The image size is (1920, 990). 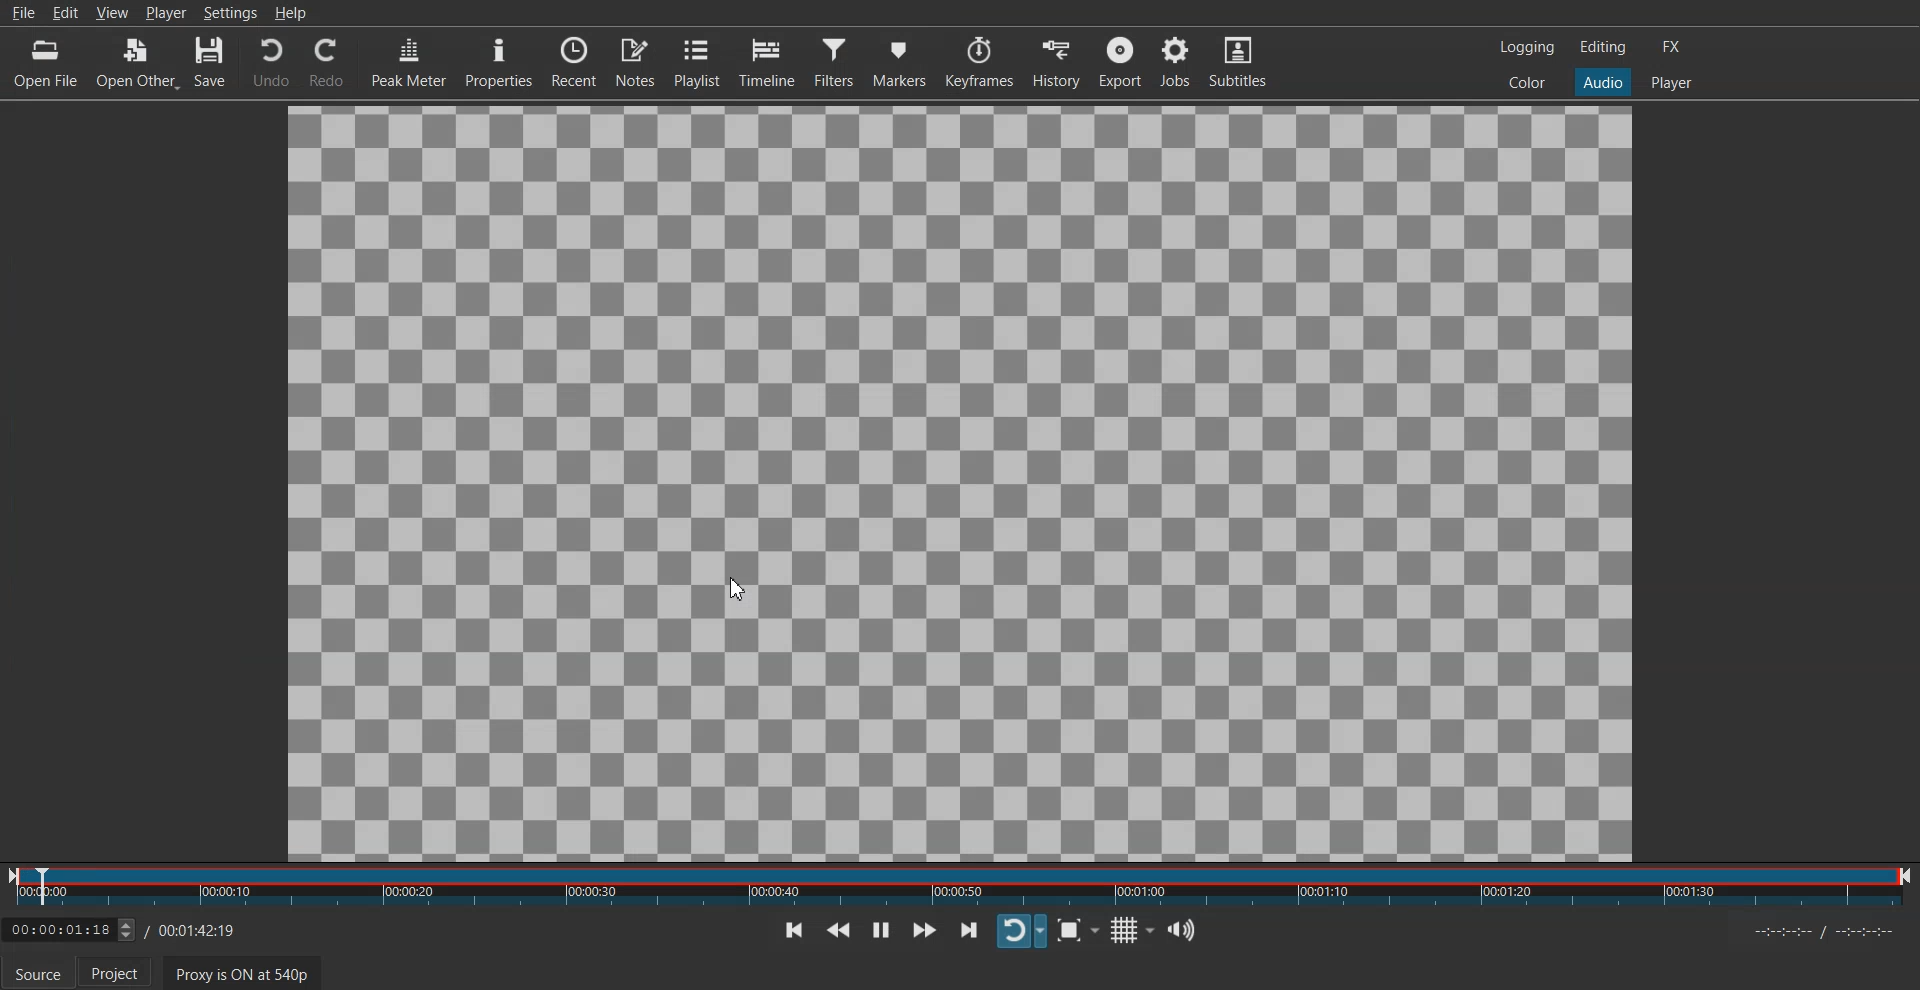 I want to click on Markers, so click(x=899, y=62).